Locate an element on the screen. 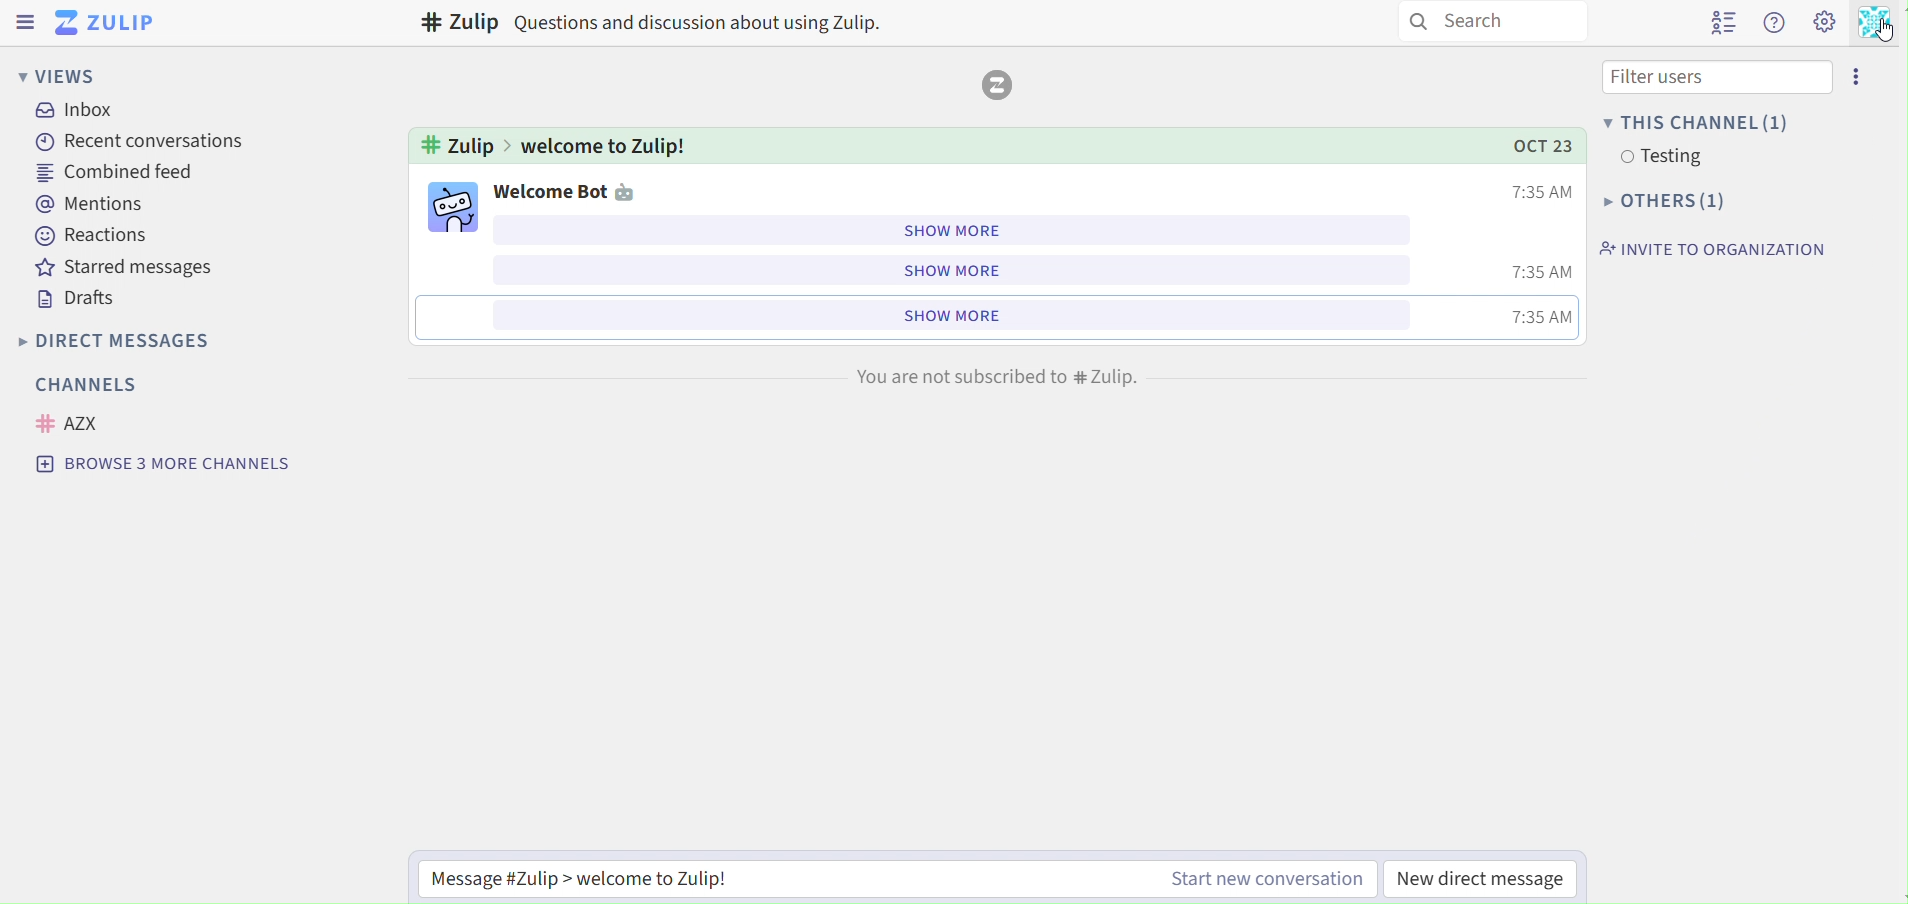 Image resolution: width=1908 pixels, height=904 pixels. AZX is located at coordinates (73, 423).